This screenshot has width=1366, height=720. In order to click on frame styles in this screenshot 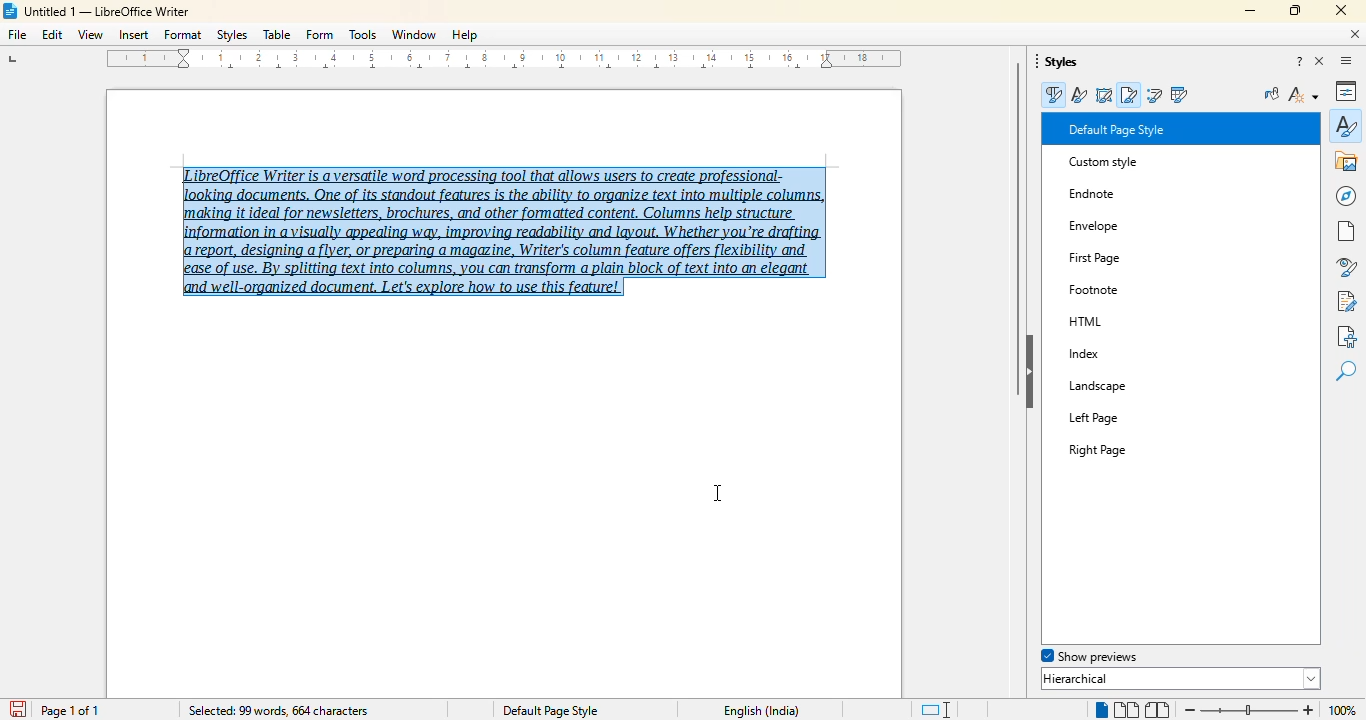, I will do `click(1104, 95)`.